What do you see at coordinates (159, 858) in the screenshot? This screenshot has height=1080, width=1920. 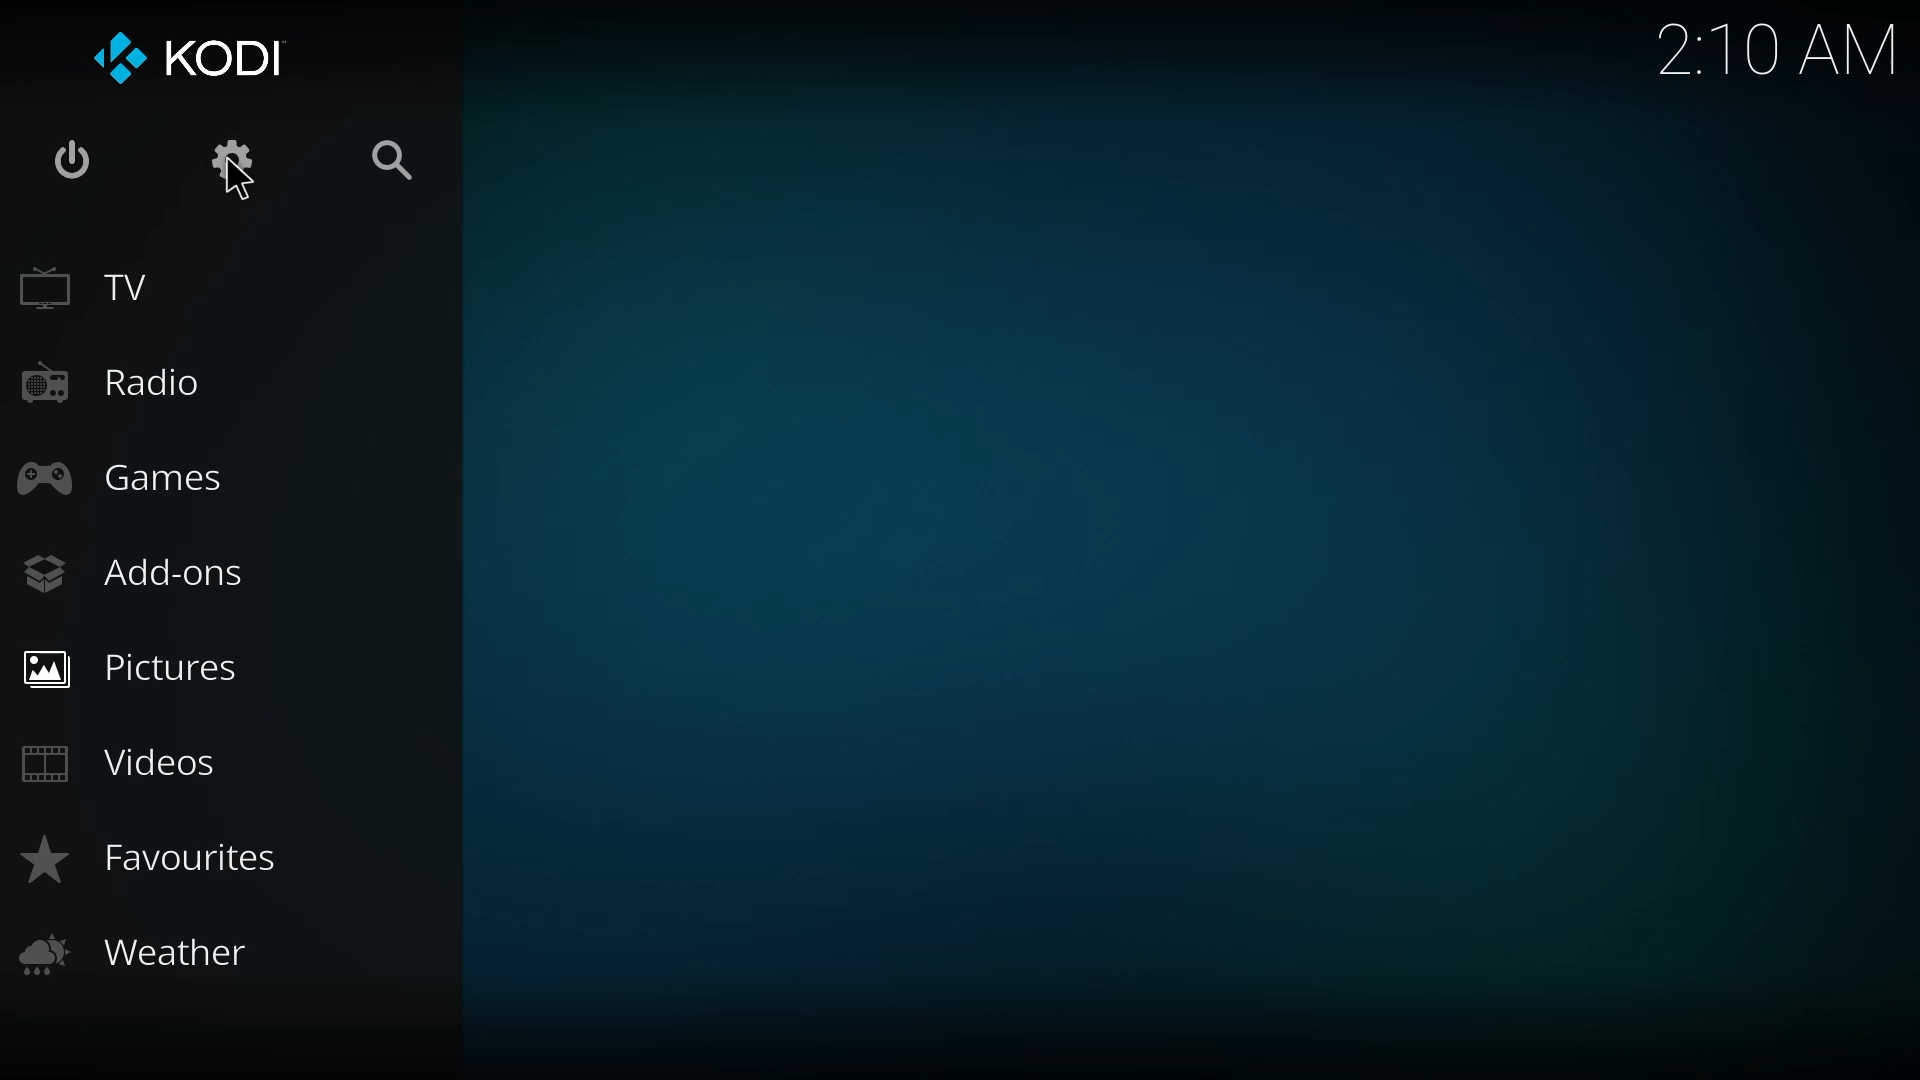 I see `favorites` at bounding box center [159, 858].